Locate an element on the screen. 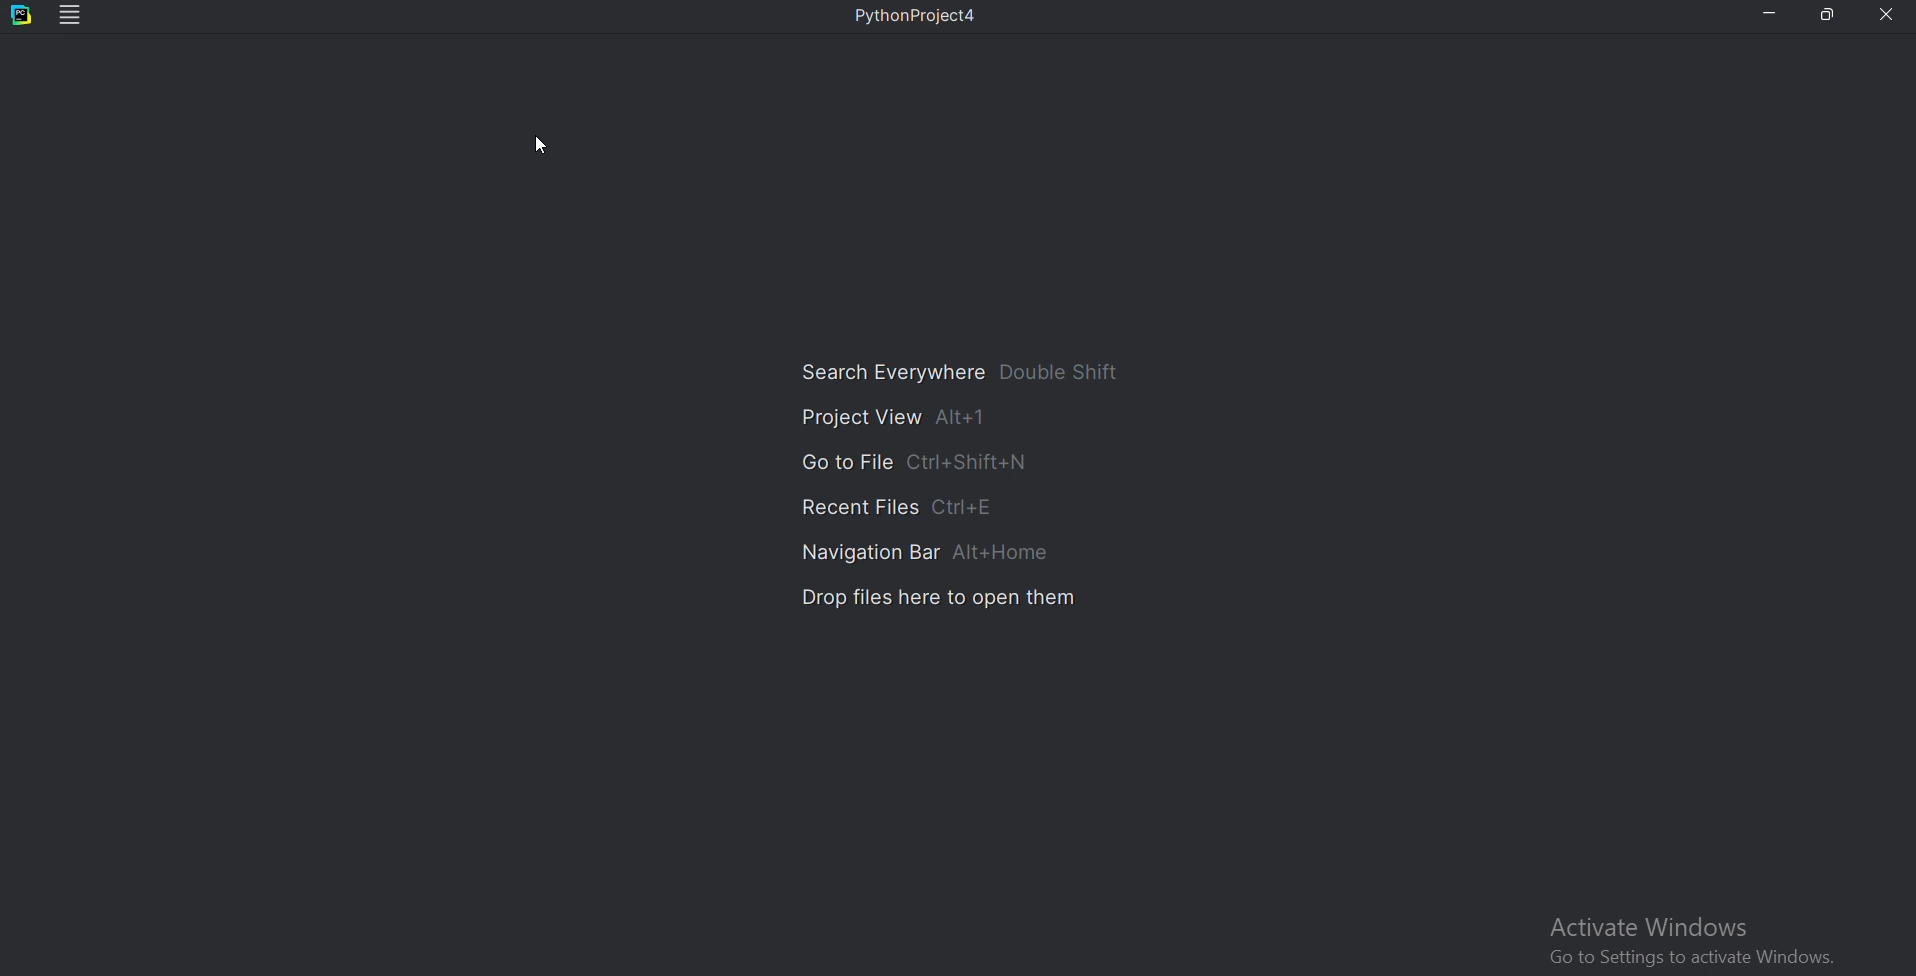 The width and height of the screenshot is (1916, 976). Project name is located at coordinates (923, 20).